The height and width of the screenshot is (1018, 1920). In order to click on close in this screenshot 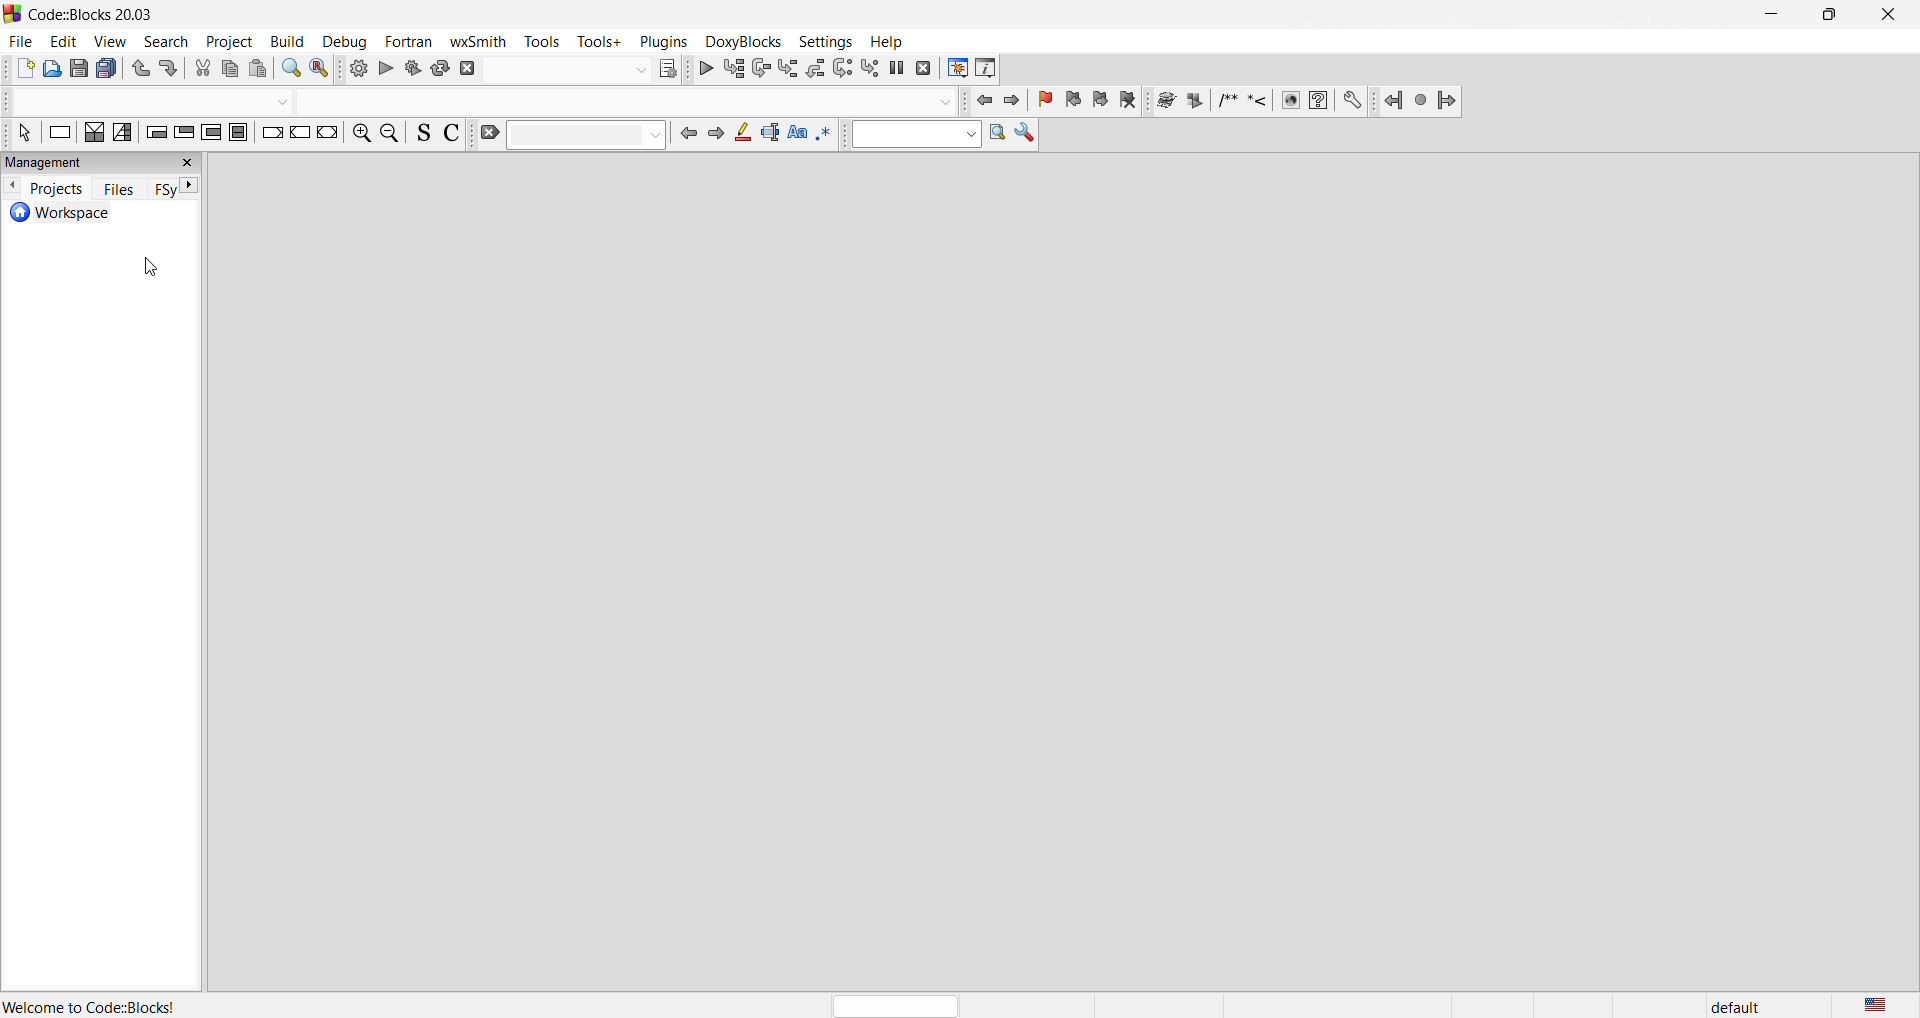, I will do `click(1892, 14)`.